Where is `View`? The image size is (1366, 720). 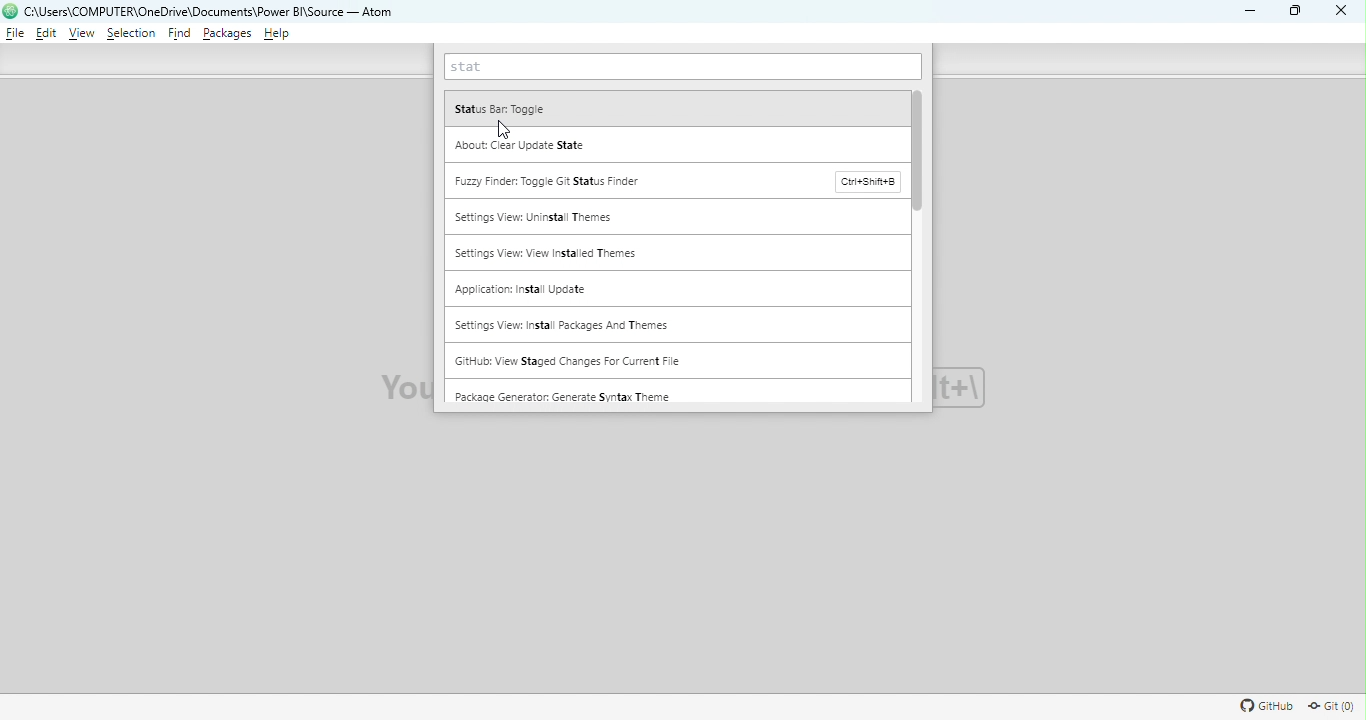
View is located at coordinates (84, 34).